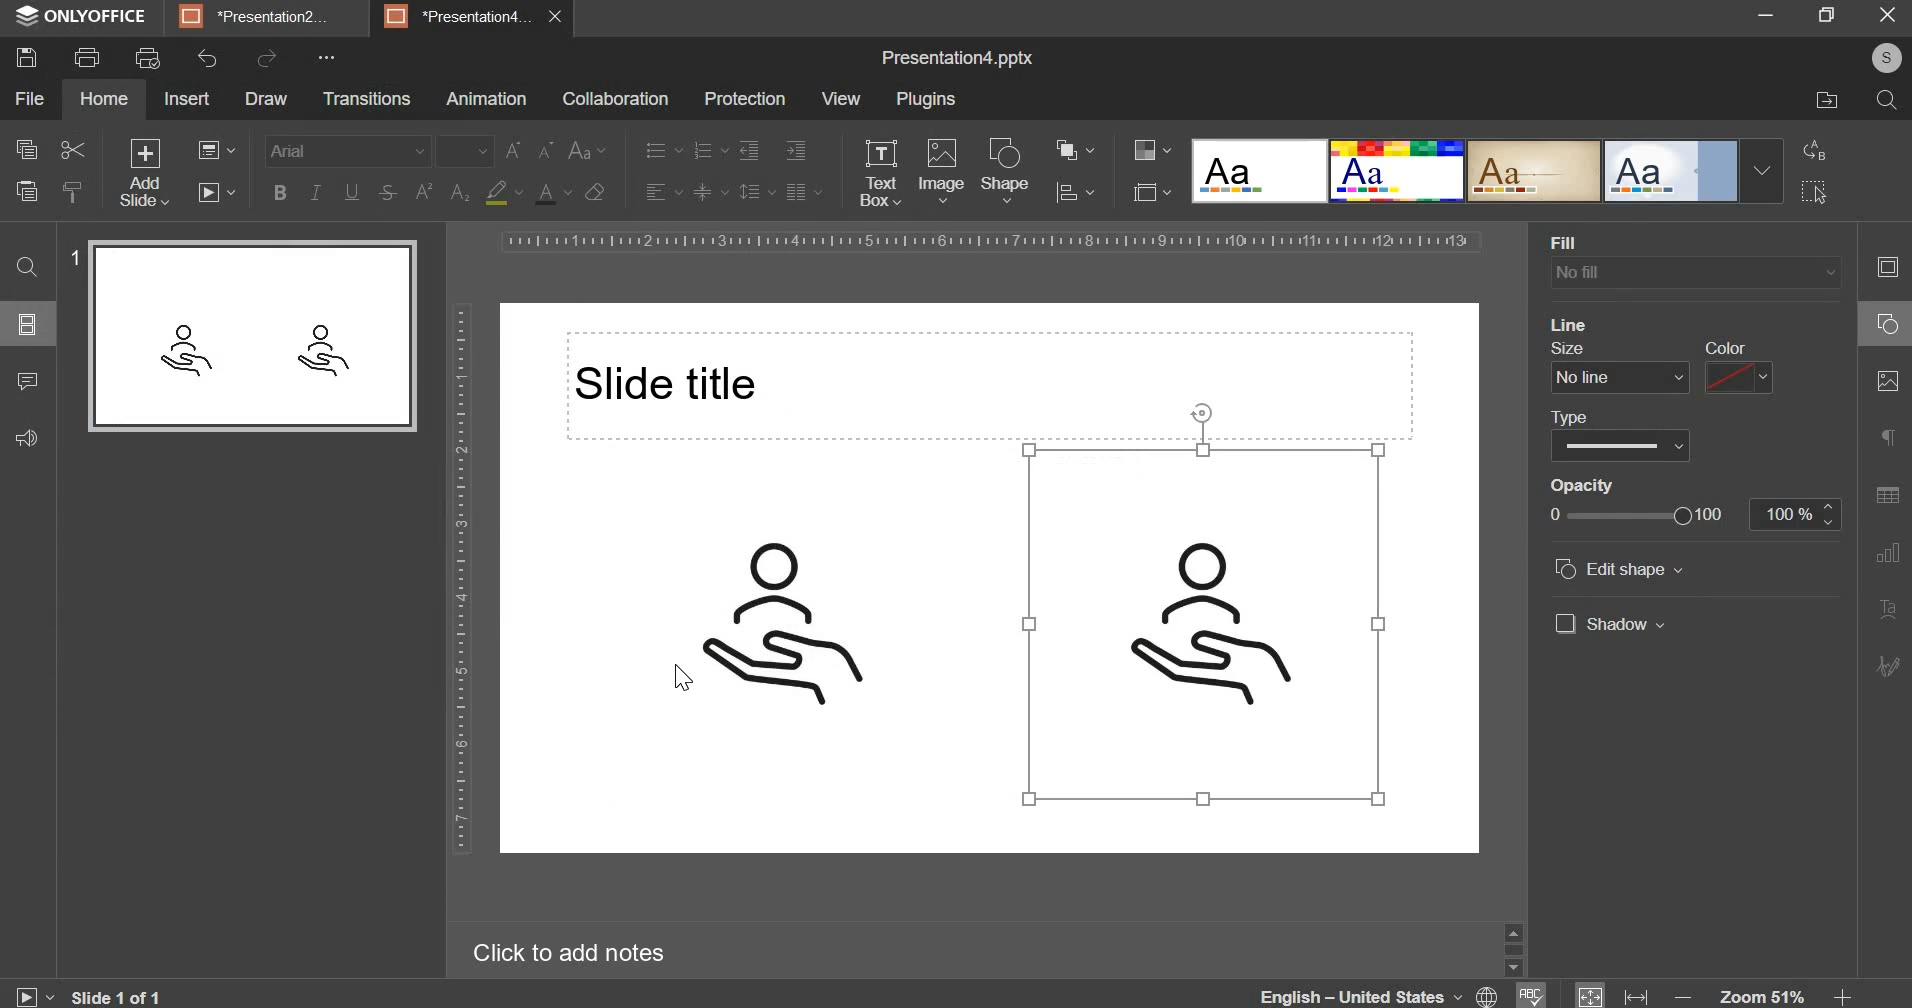 The height and width of the screenshot is (1008, 1912). What do you see at coordinates (1762, 171) in the screenshot?
I see `Drop-down ` at bounding box center [1762, 171].